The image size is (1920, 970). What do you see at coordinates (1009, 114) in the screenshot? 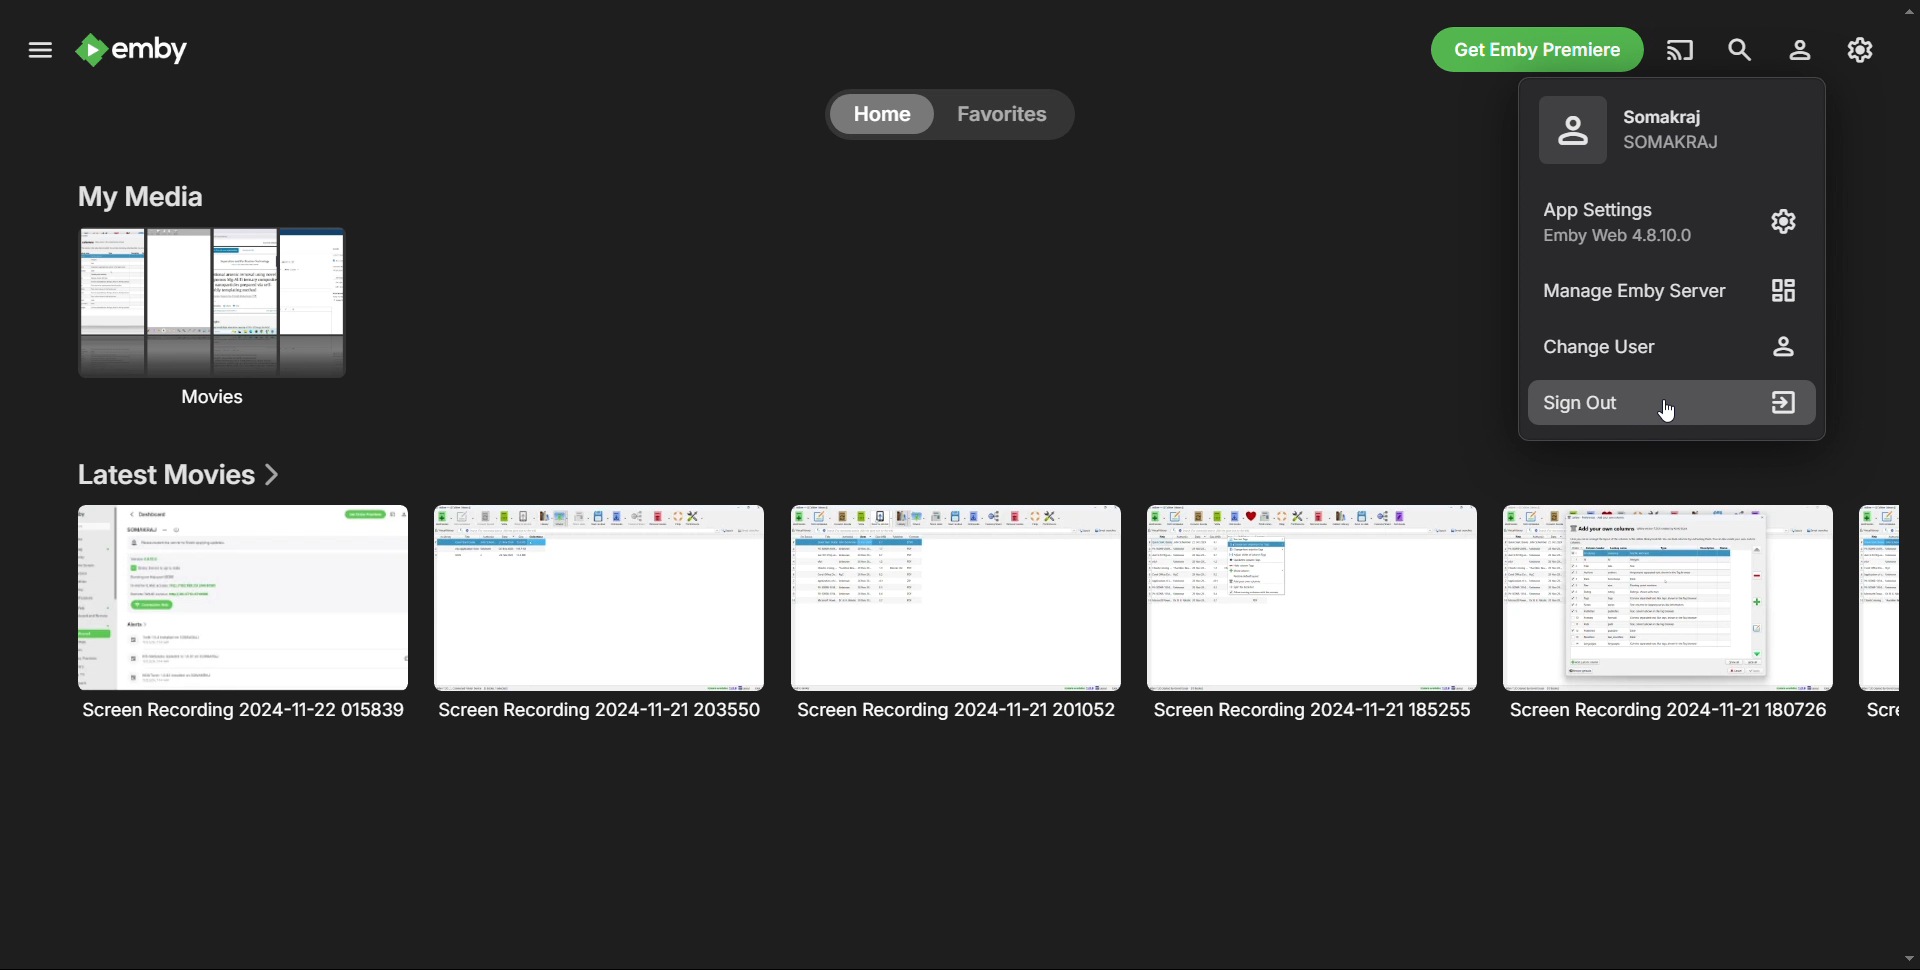
I see `favorites` at bounding box center [1009, 114].